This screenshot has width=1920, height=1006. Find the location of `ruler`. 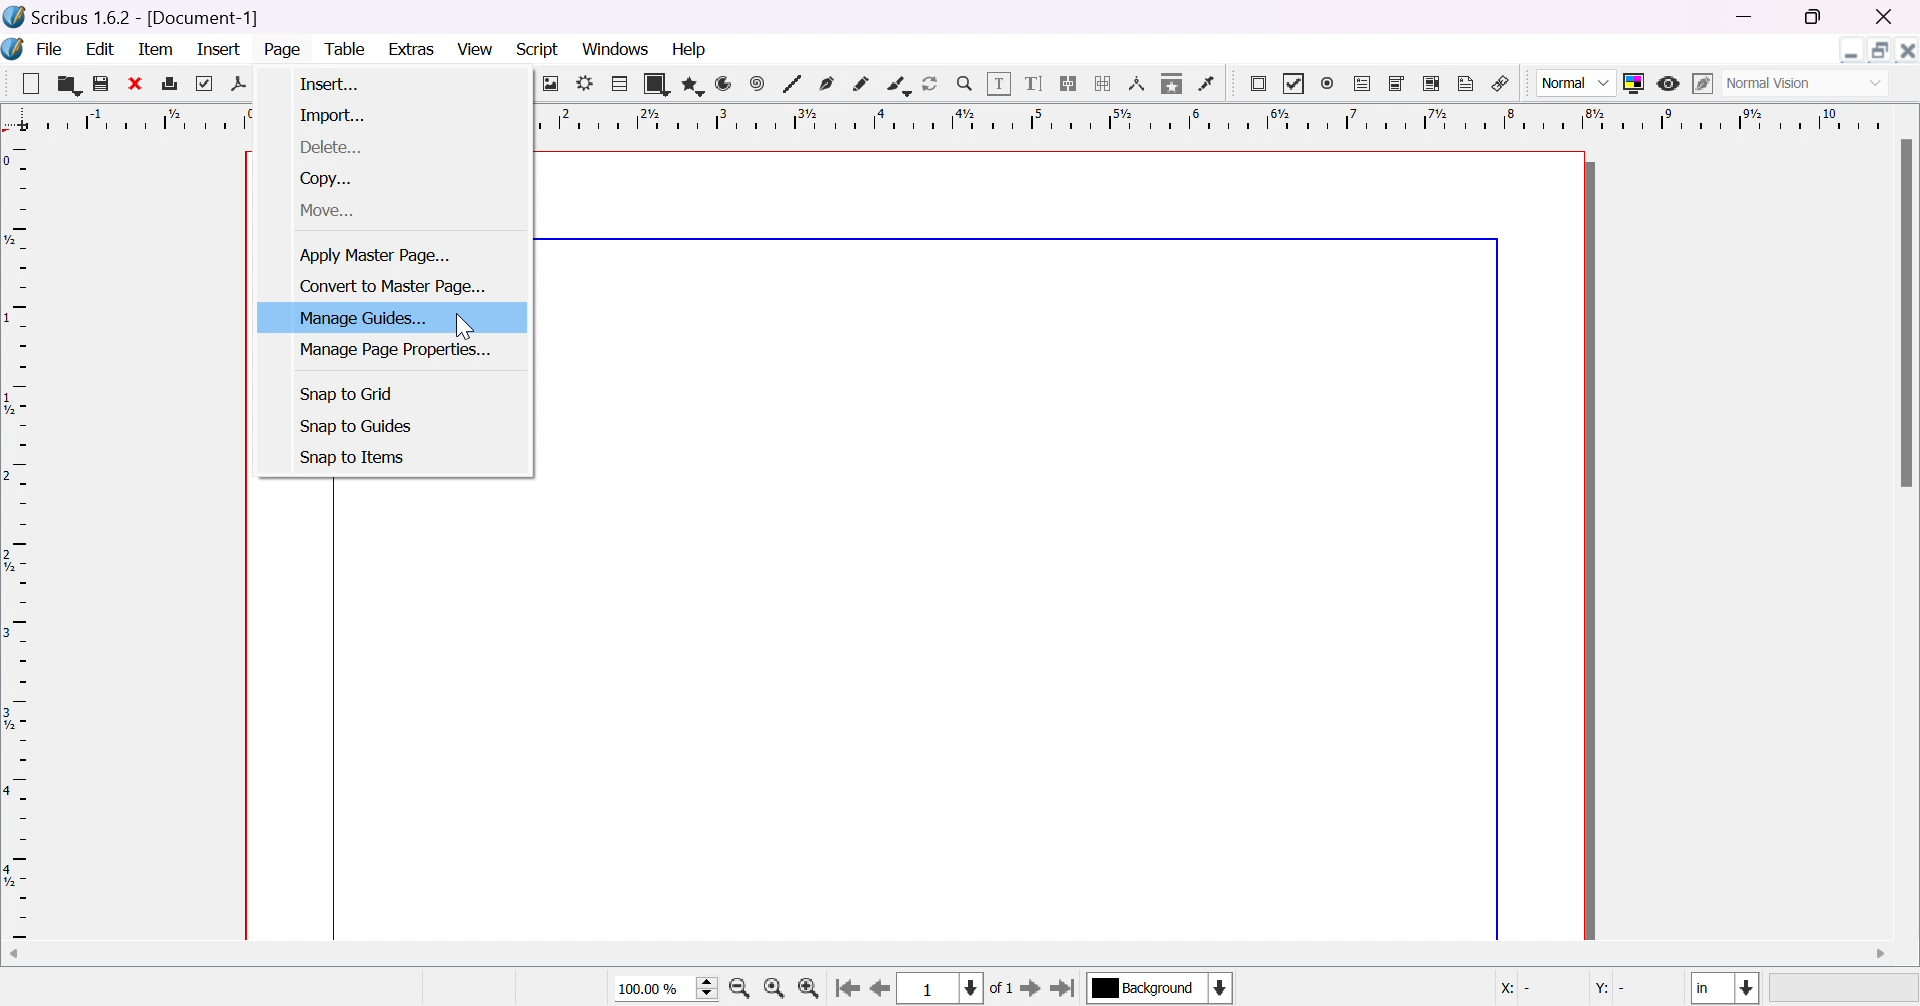

ruler is located at coordinates (128, 116).